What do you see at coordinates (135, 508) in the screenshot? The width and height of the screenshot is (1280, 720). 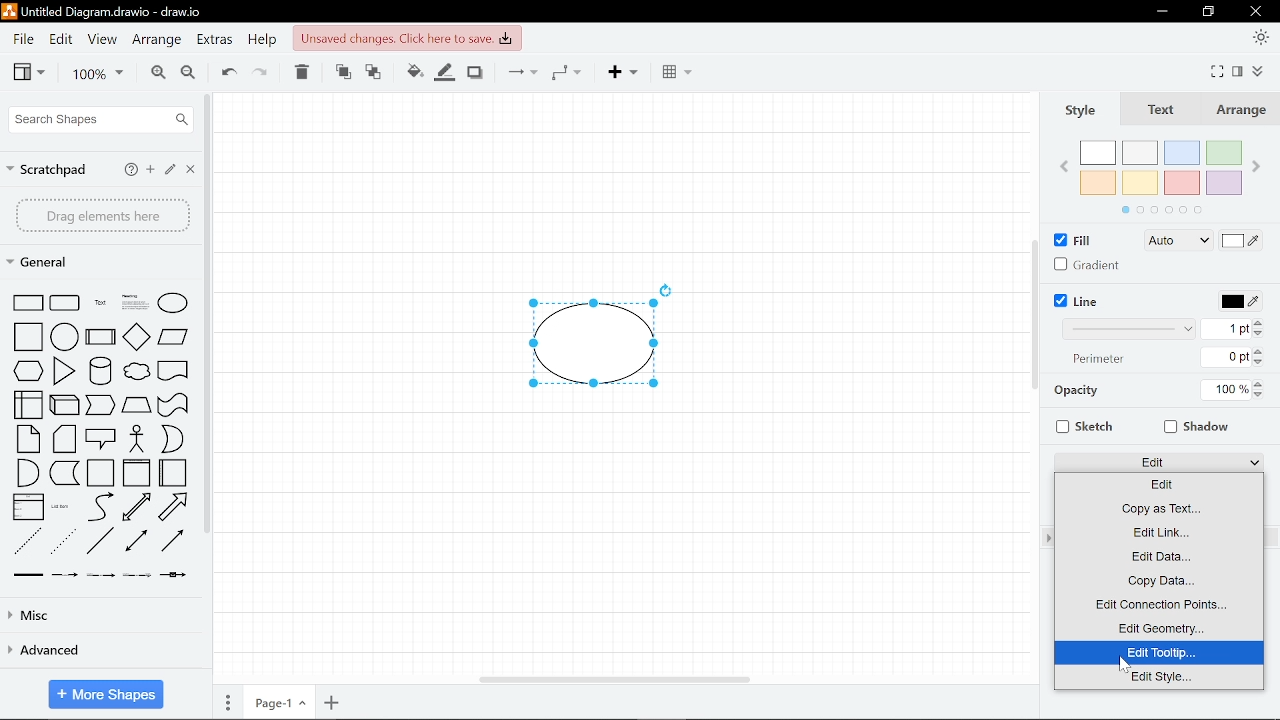 I see `bidirectional arrow` at bounding box center [135, 508].